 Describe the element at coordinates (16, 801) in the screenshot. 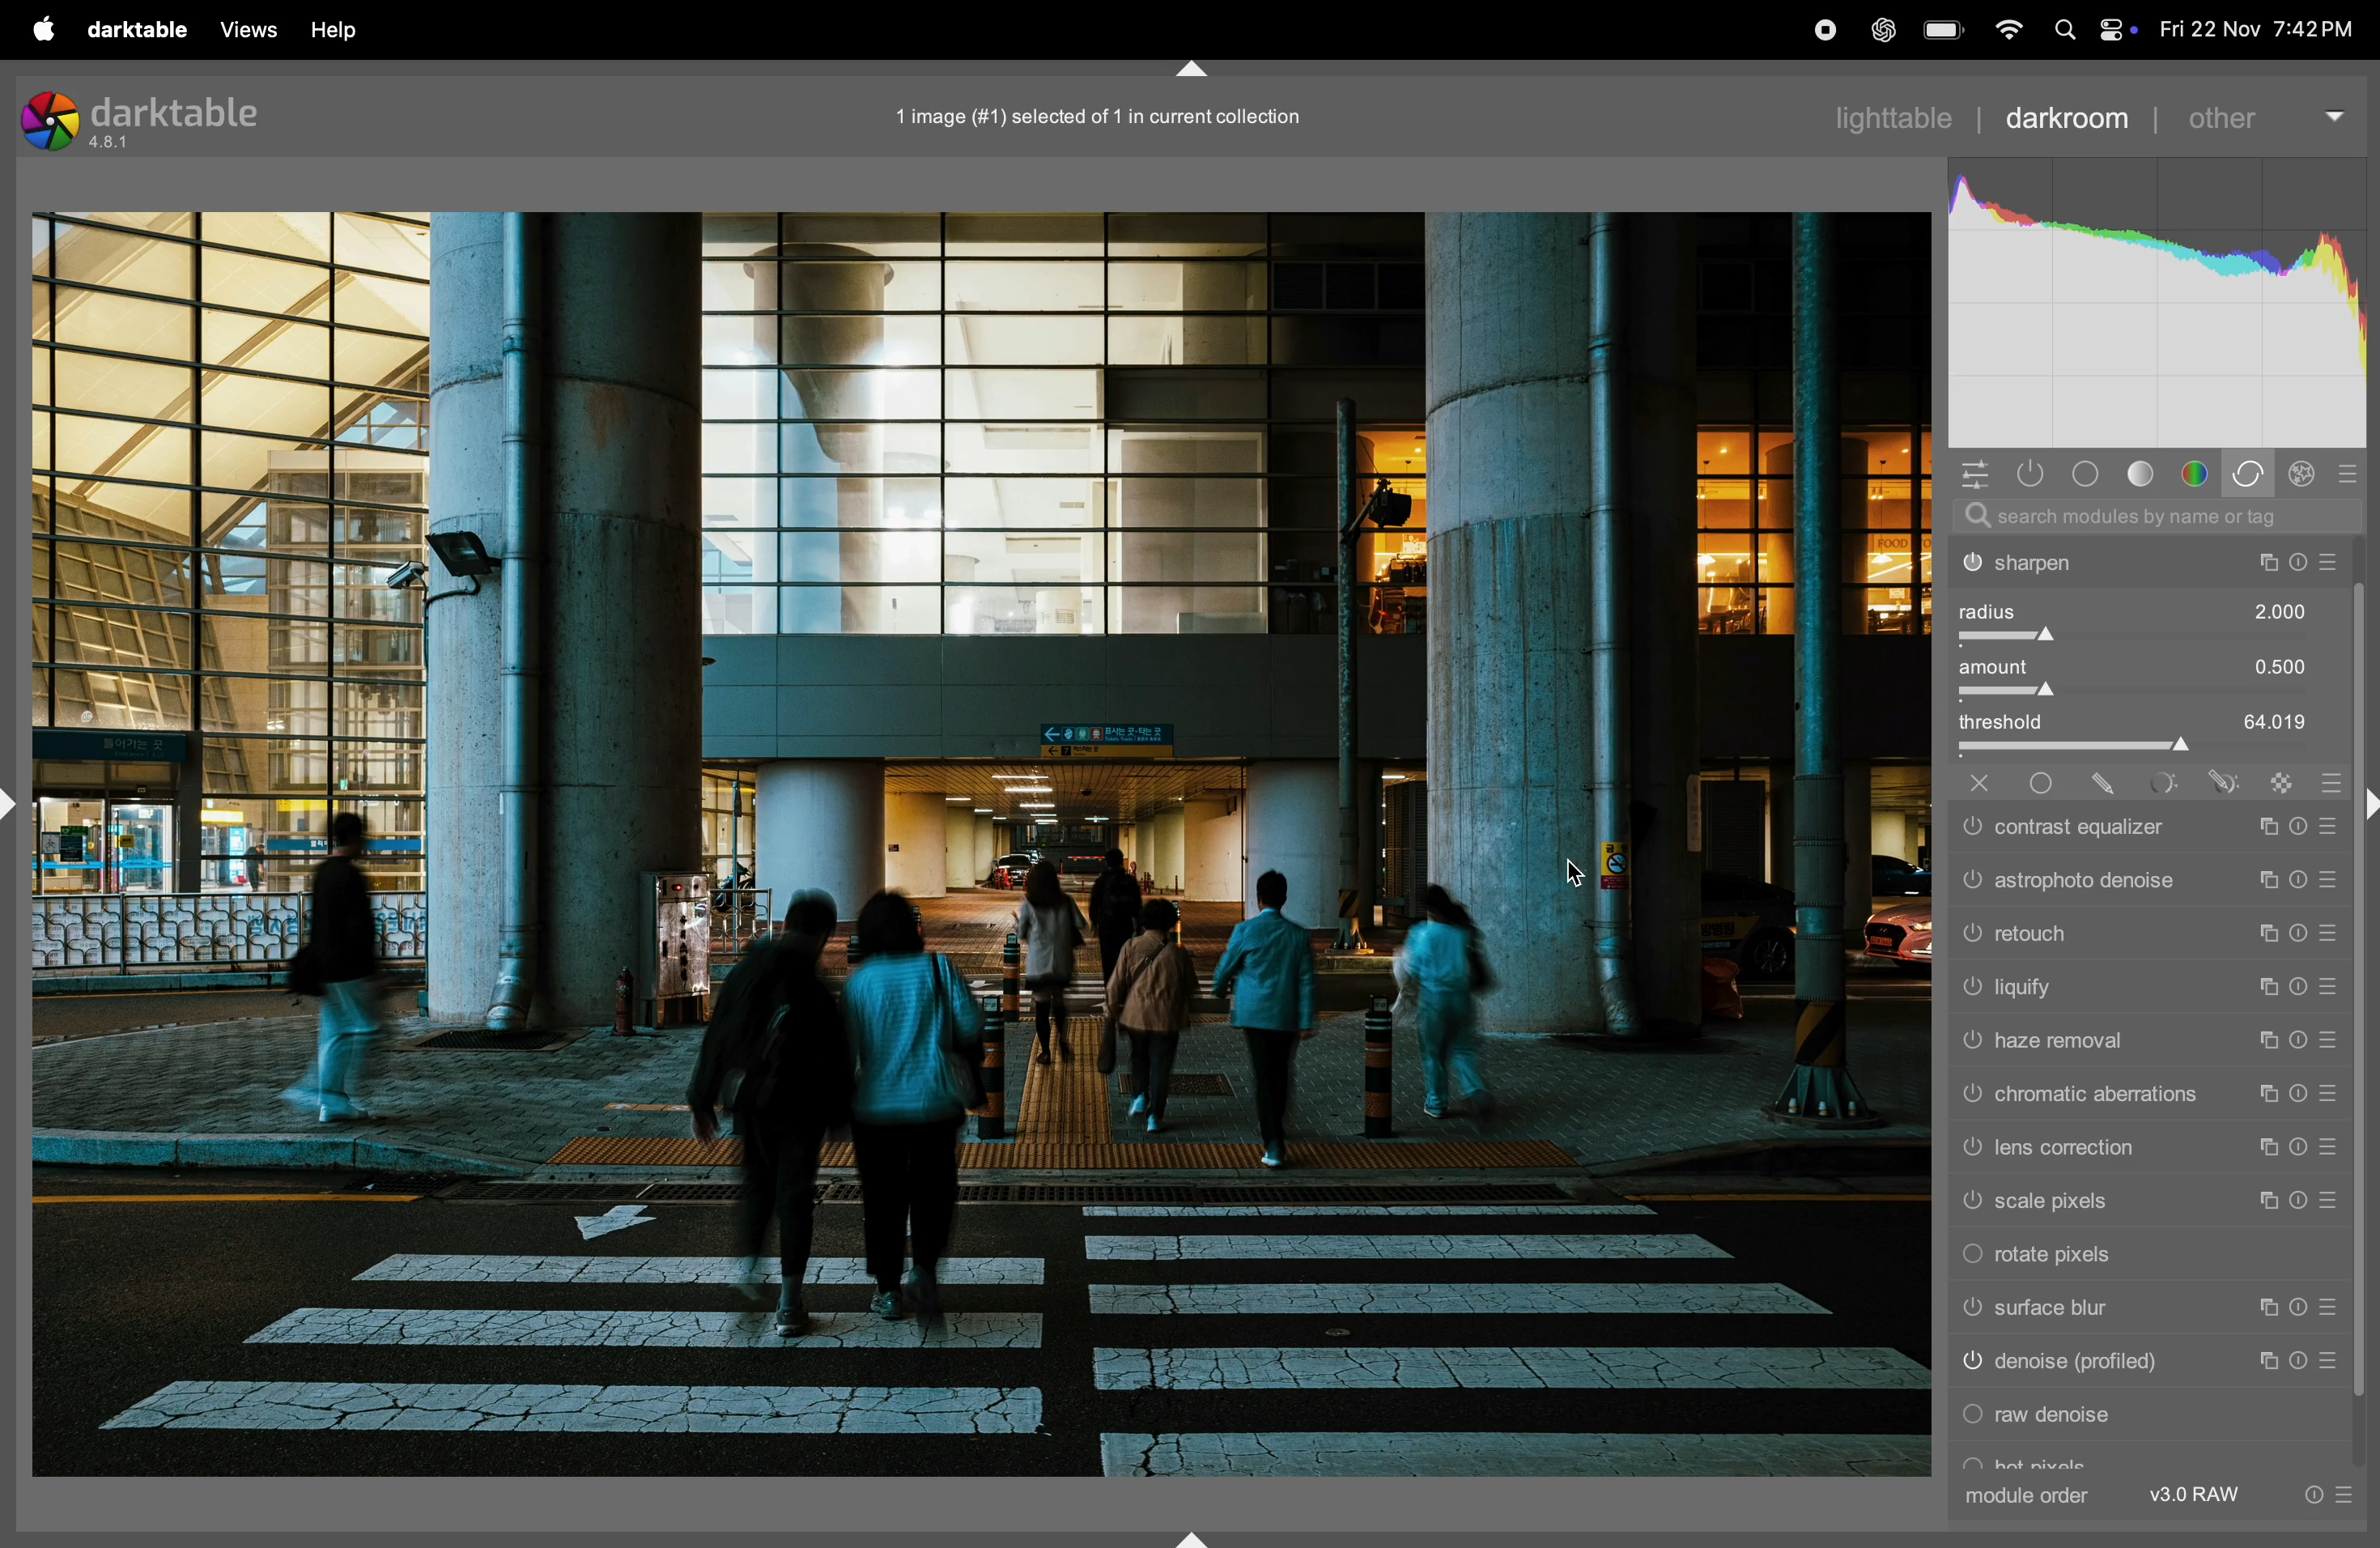

I see `shift+ctrl+l` at that location.